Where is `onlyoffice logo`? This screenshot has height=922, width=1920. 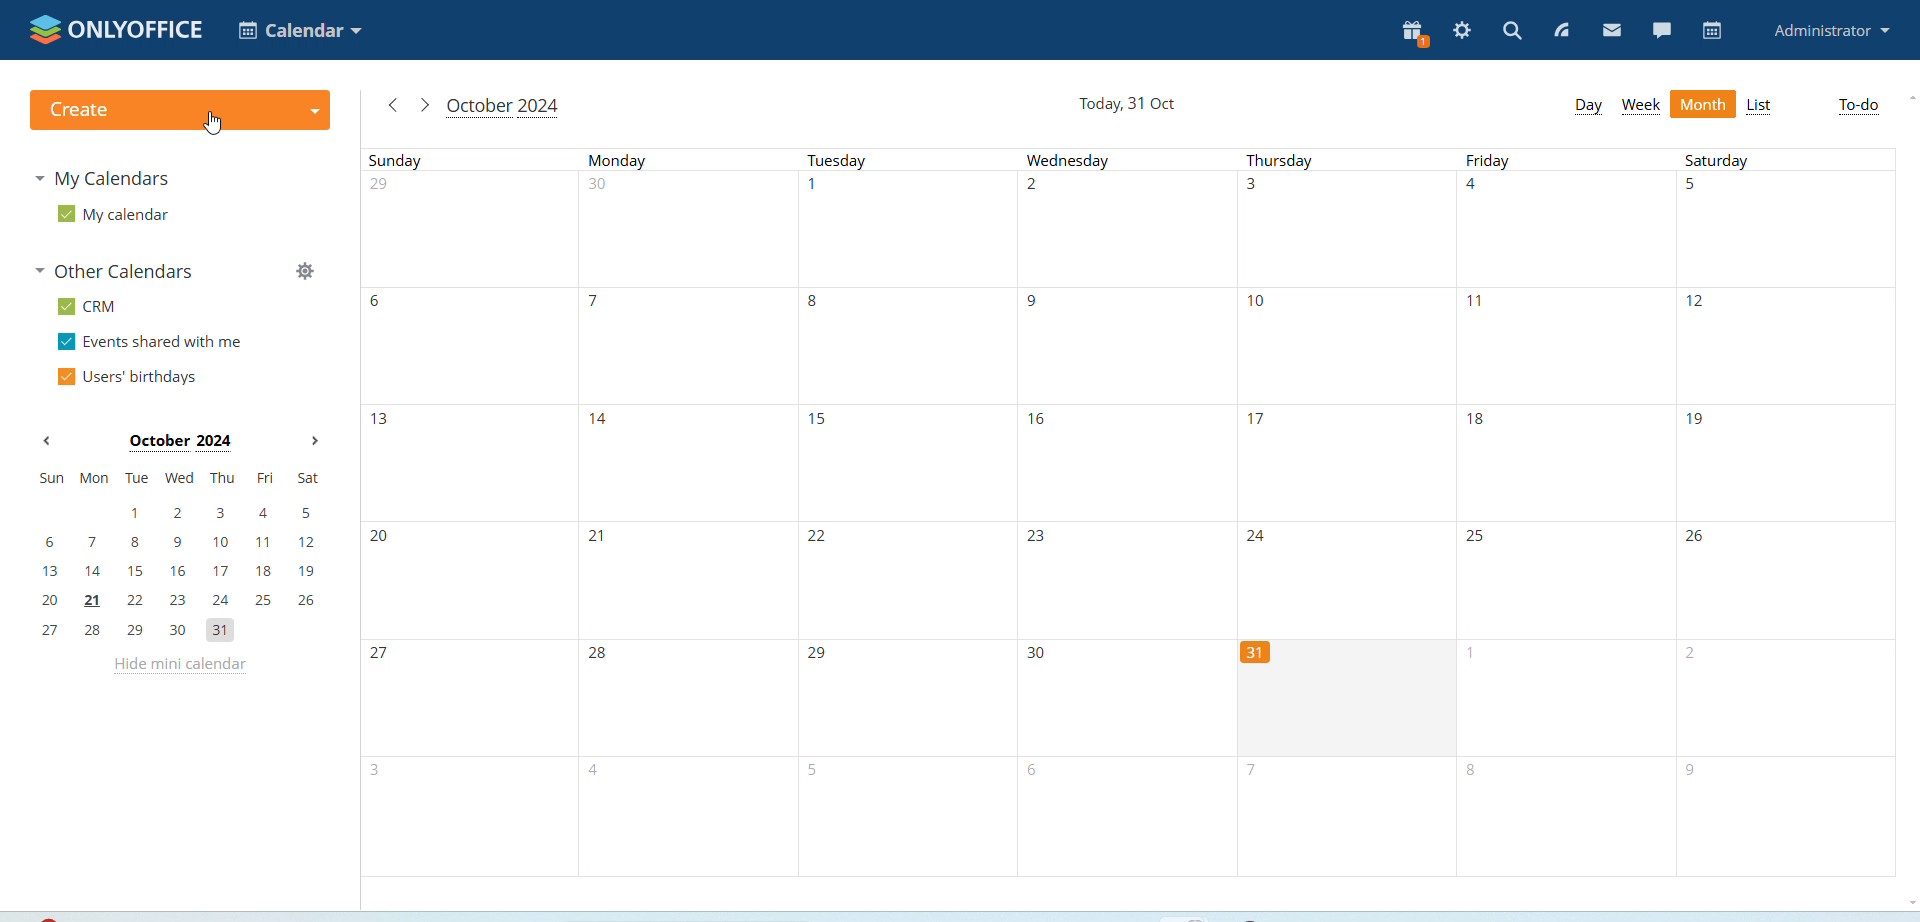
onlyoffice logo is located at coordinates (116, 29).